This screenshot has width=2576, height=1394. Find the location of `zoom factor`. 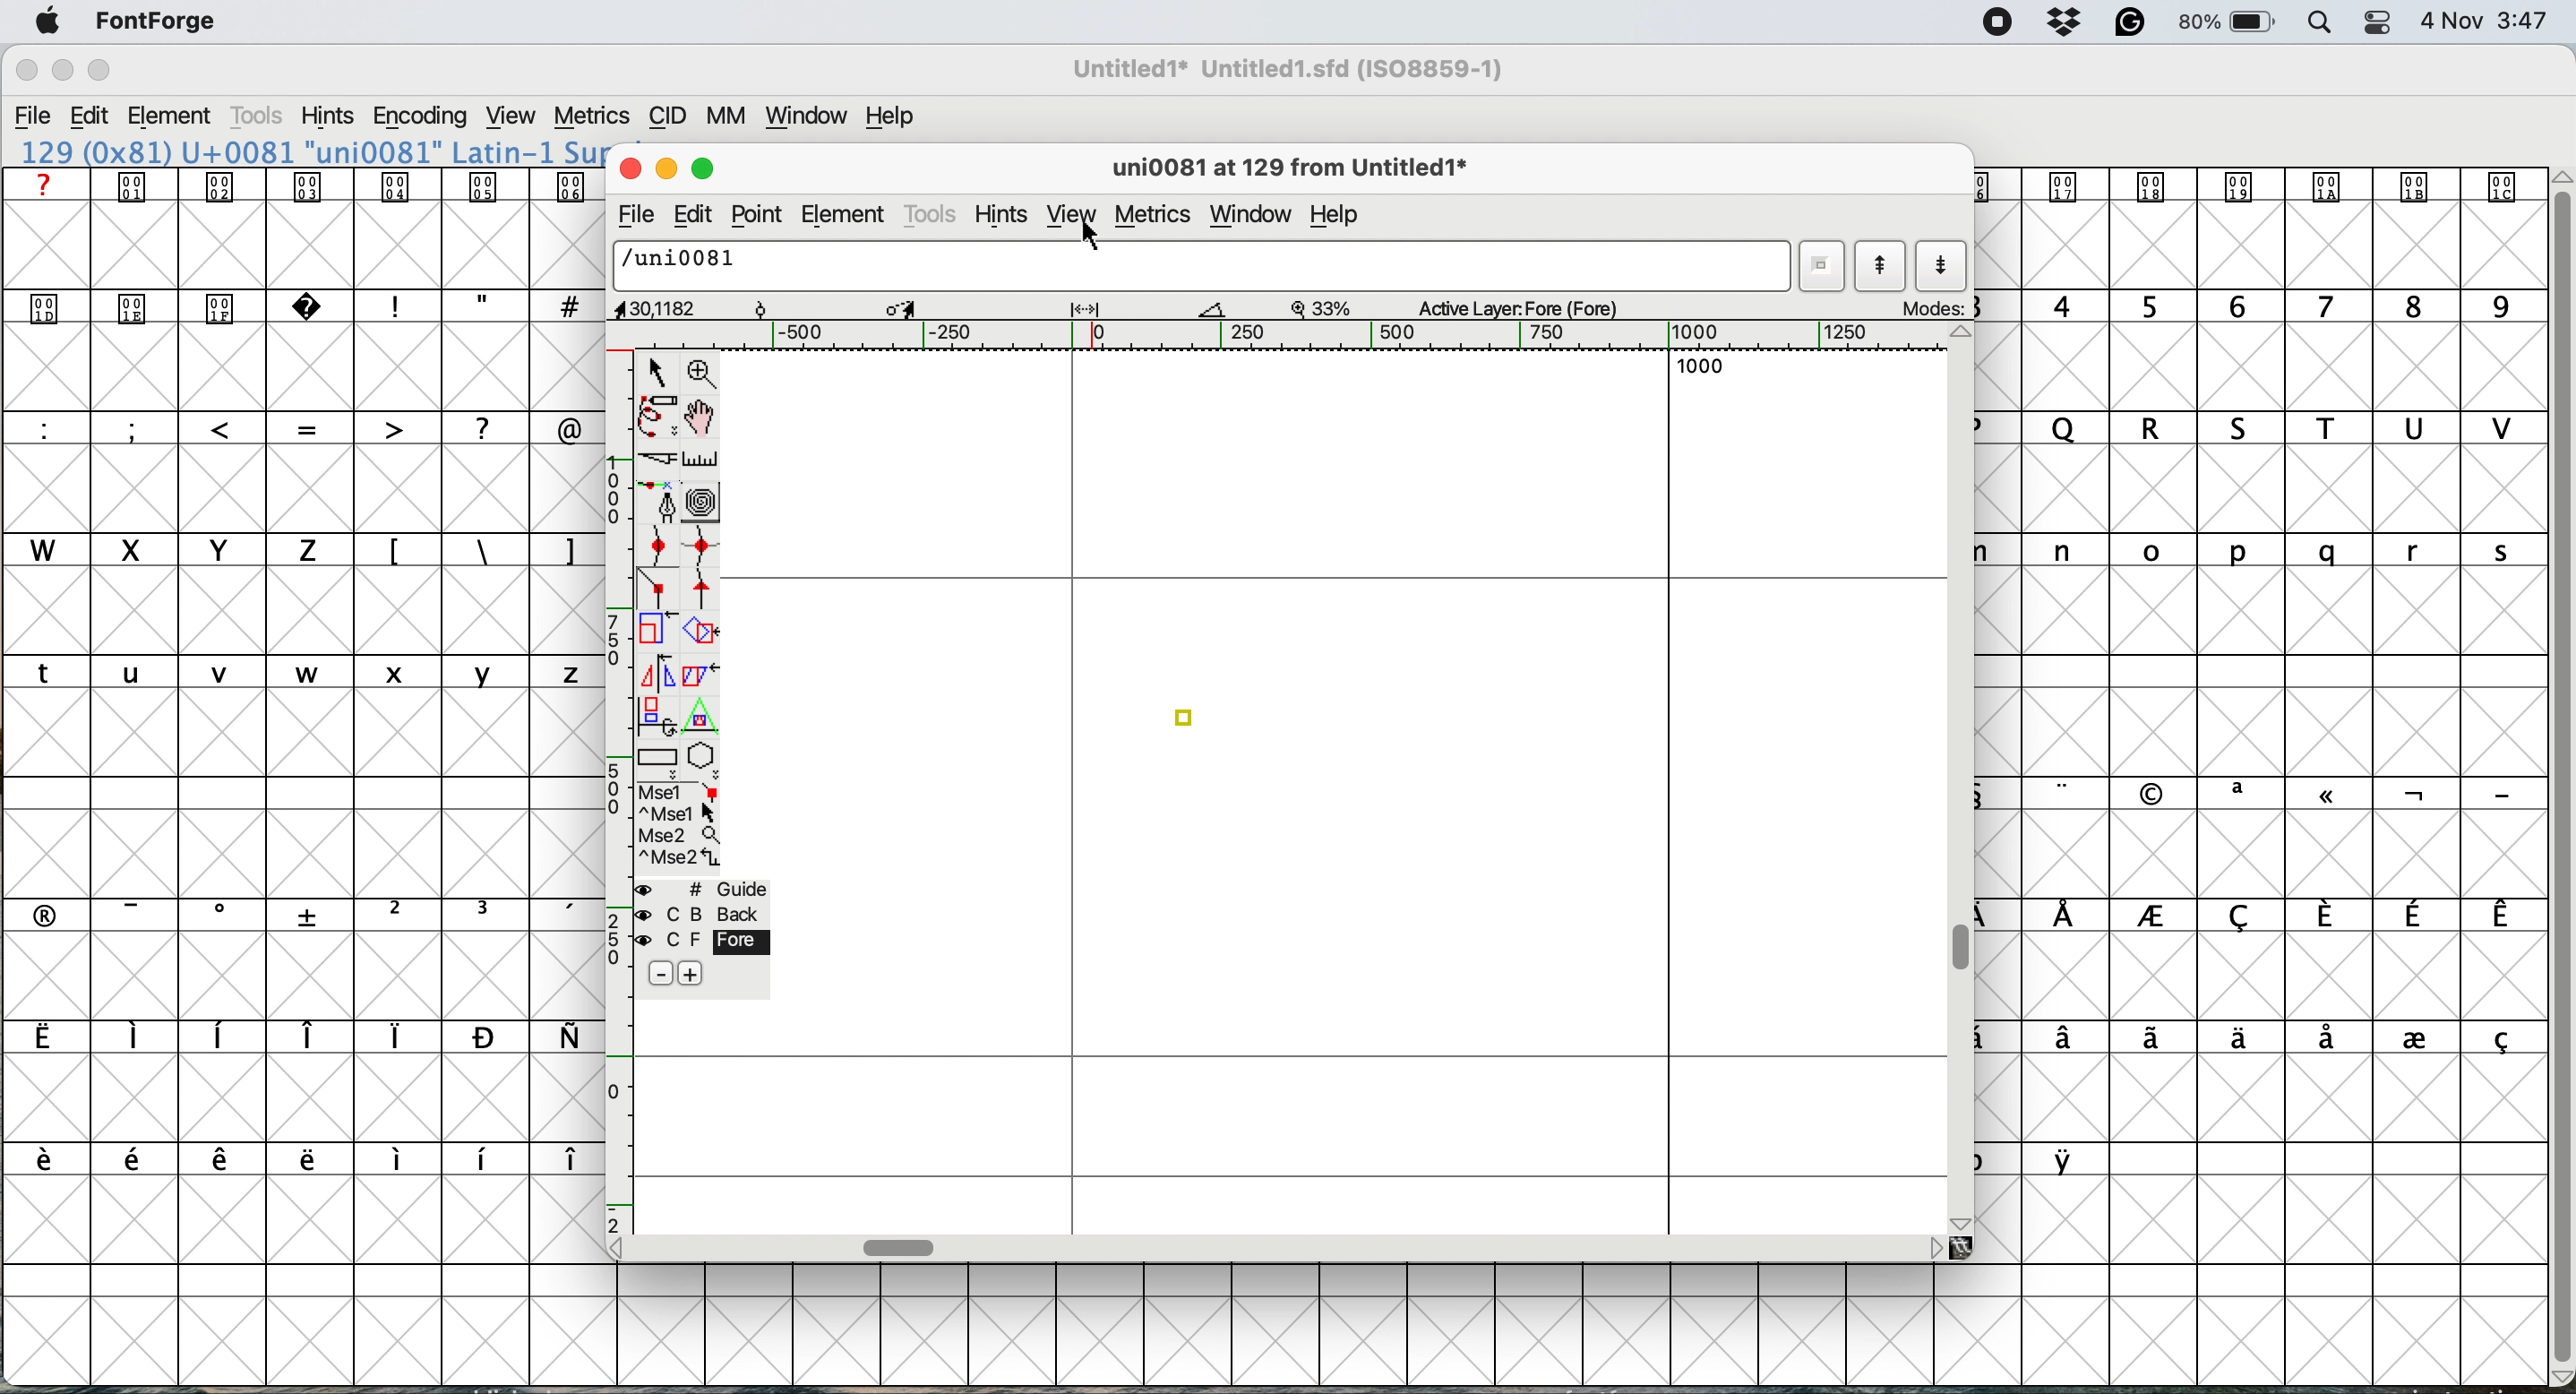

zoom factor is located at coordinates (1323, 310).